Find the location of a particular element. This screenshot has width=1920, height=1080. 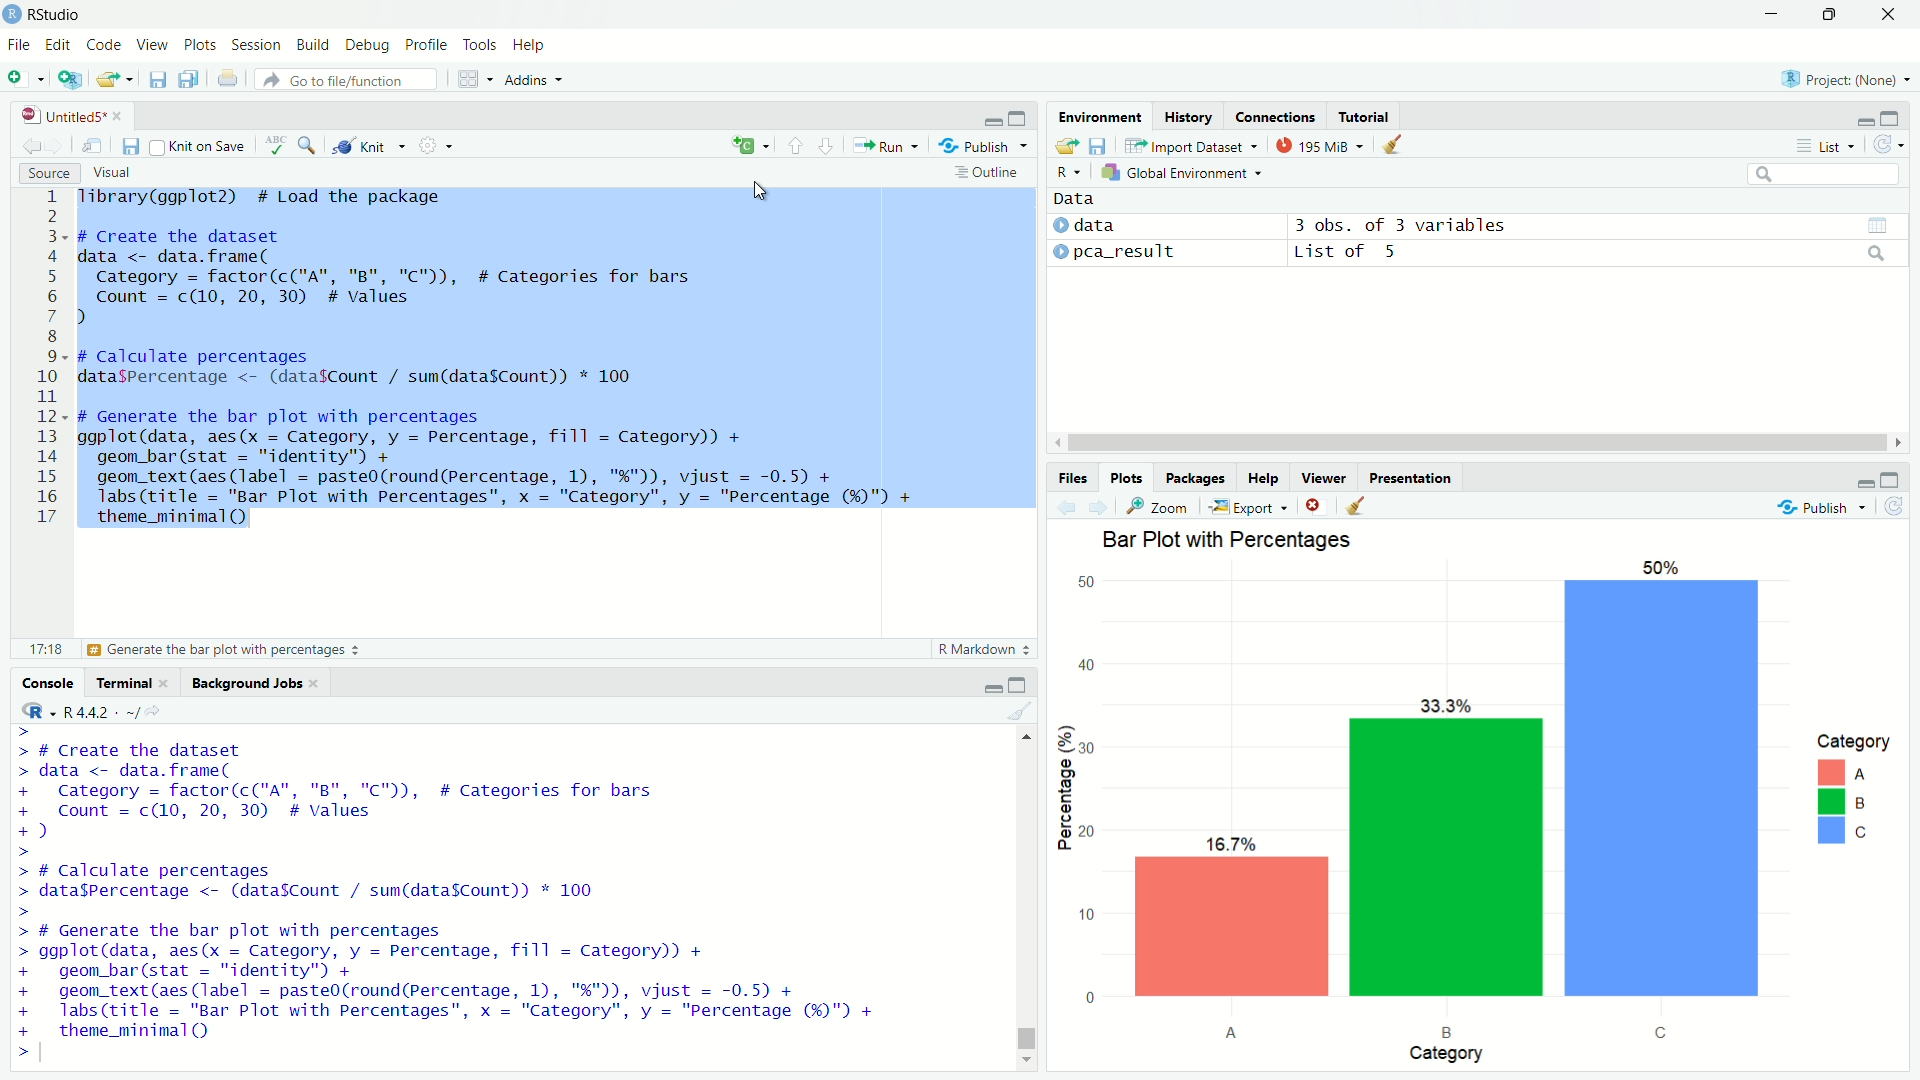

profile is located at coordinates (429, 46).